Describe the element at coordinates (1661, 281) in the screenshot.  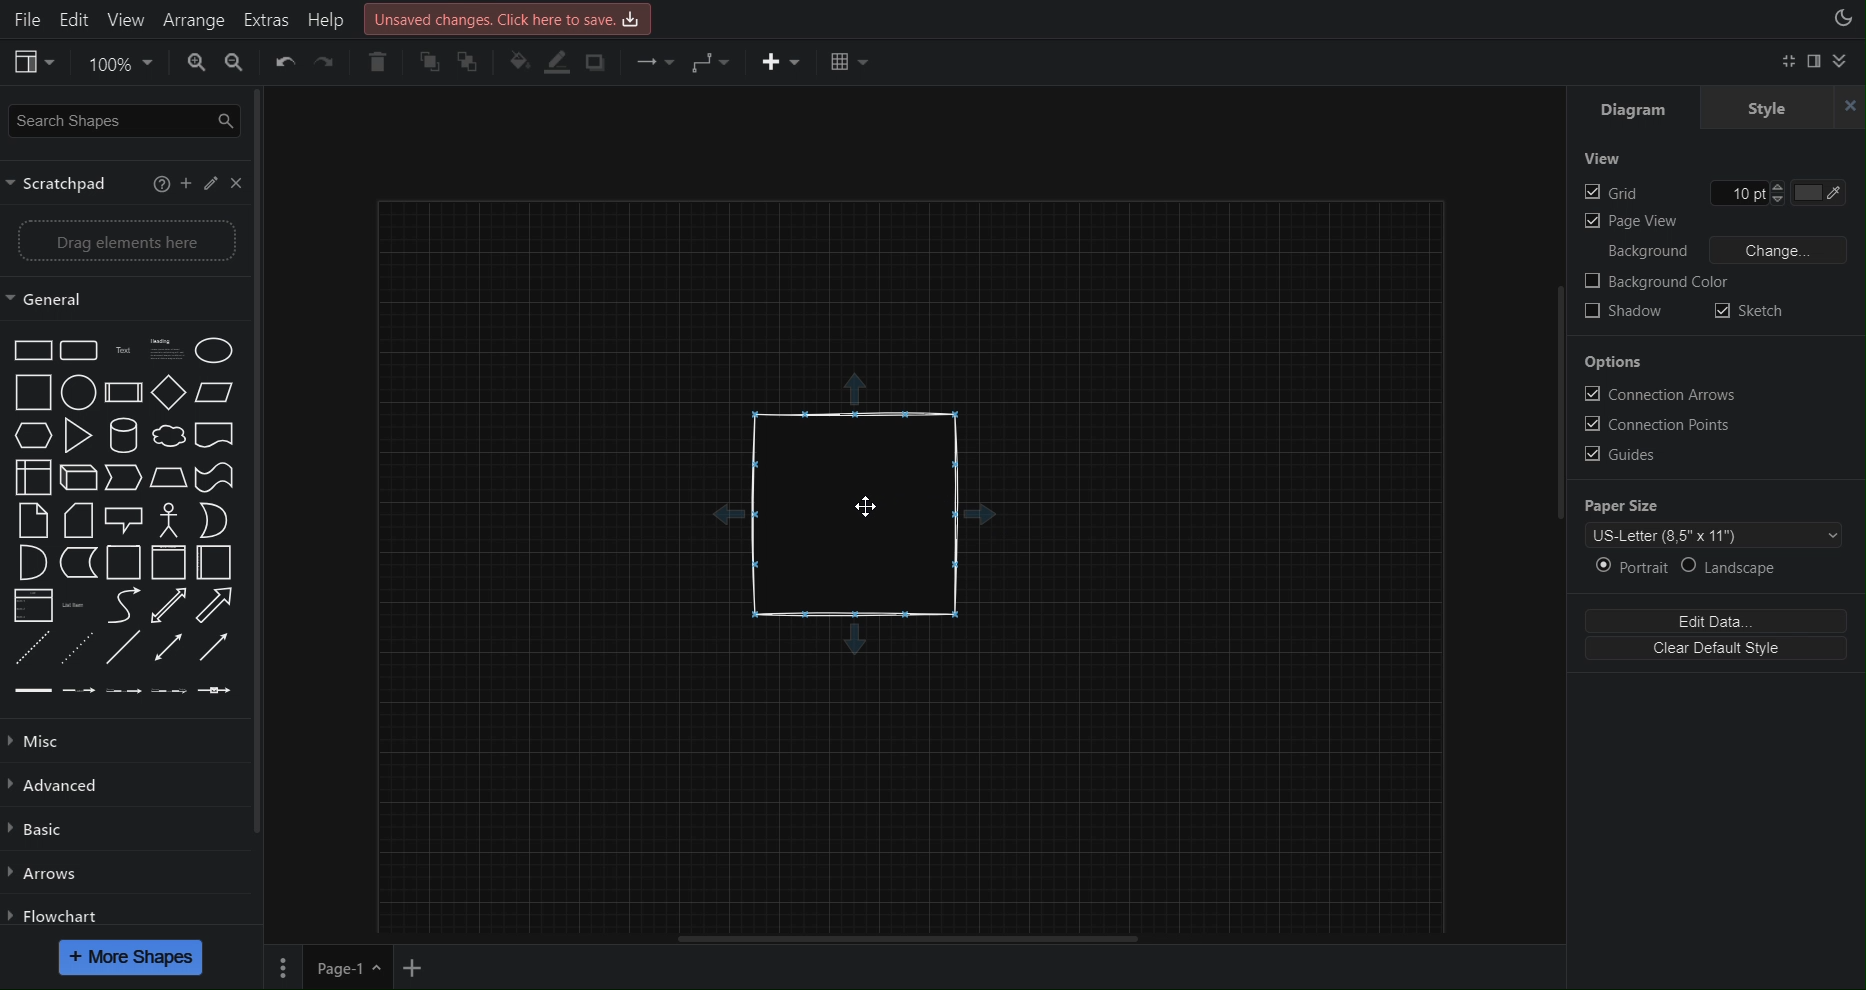
I see `Background Color` at that location.